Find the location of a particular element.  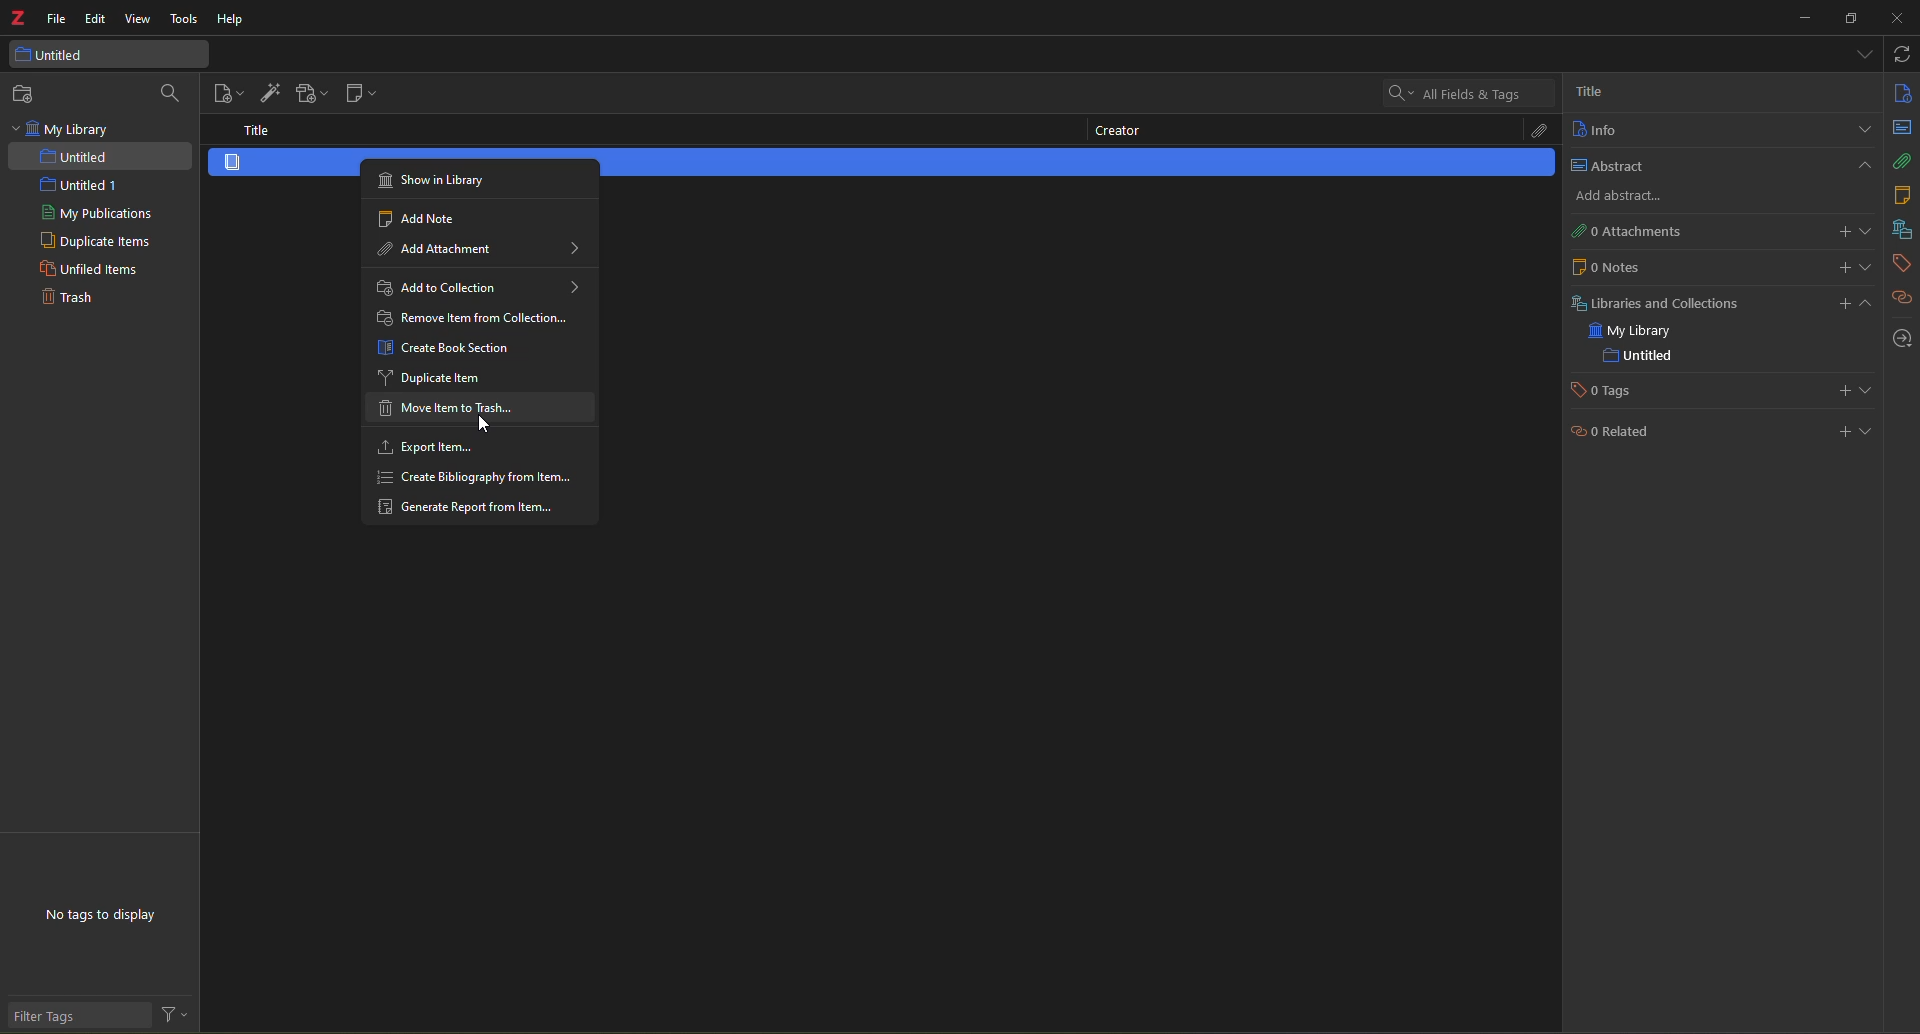

locate is located at coordinates (1902, 339).